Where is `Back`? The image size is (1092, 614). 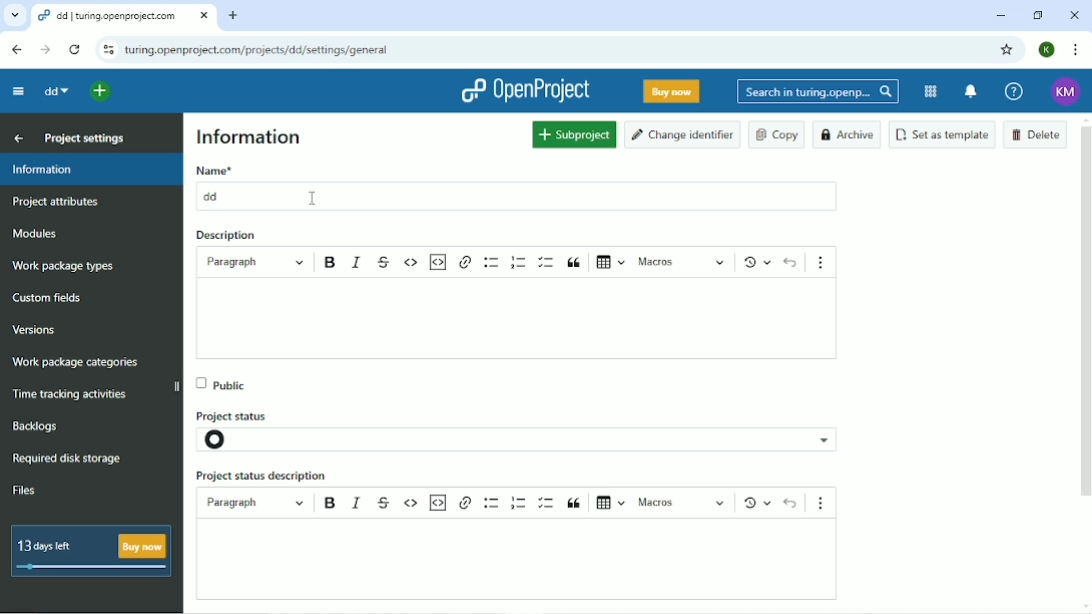 Back is located at coordinates (19, 50).